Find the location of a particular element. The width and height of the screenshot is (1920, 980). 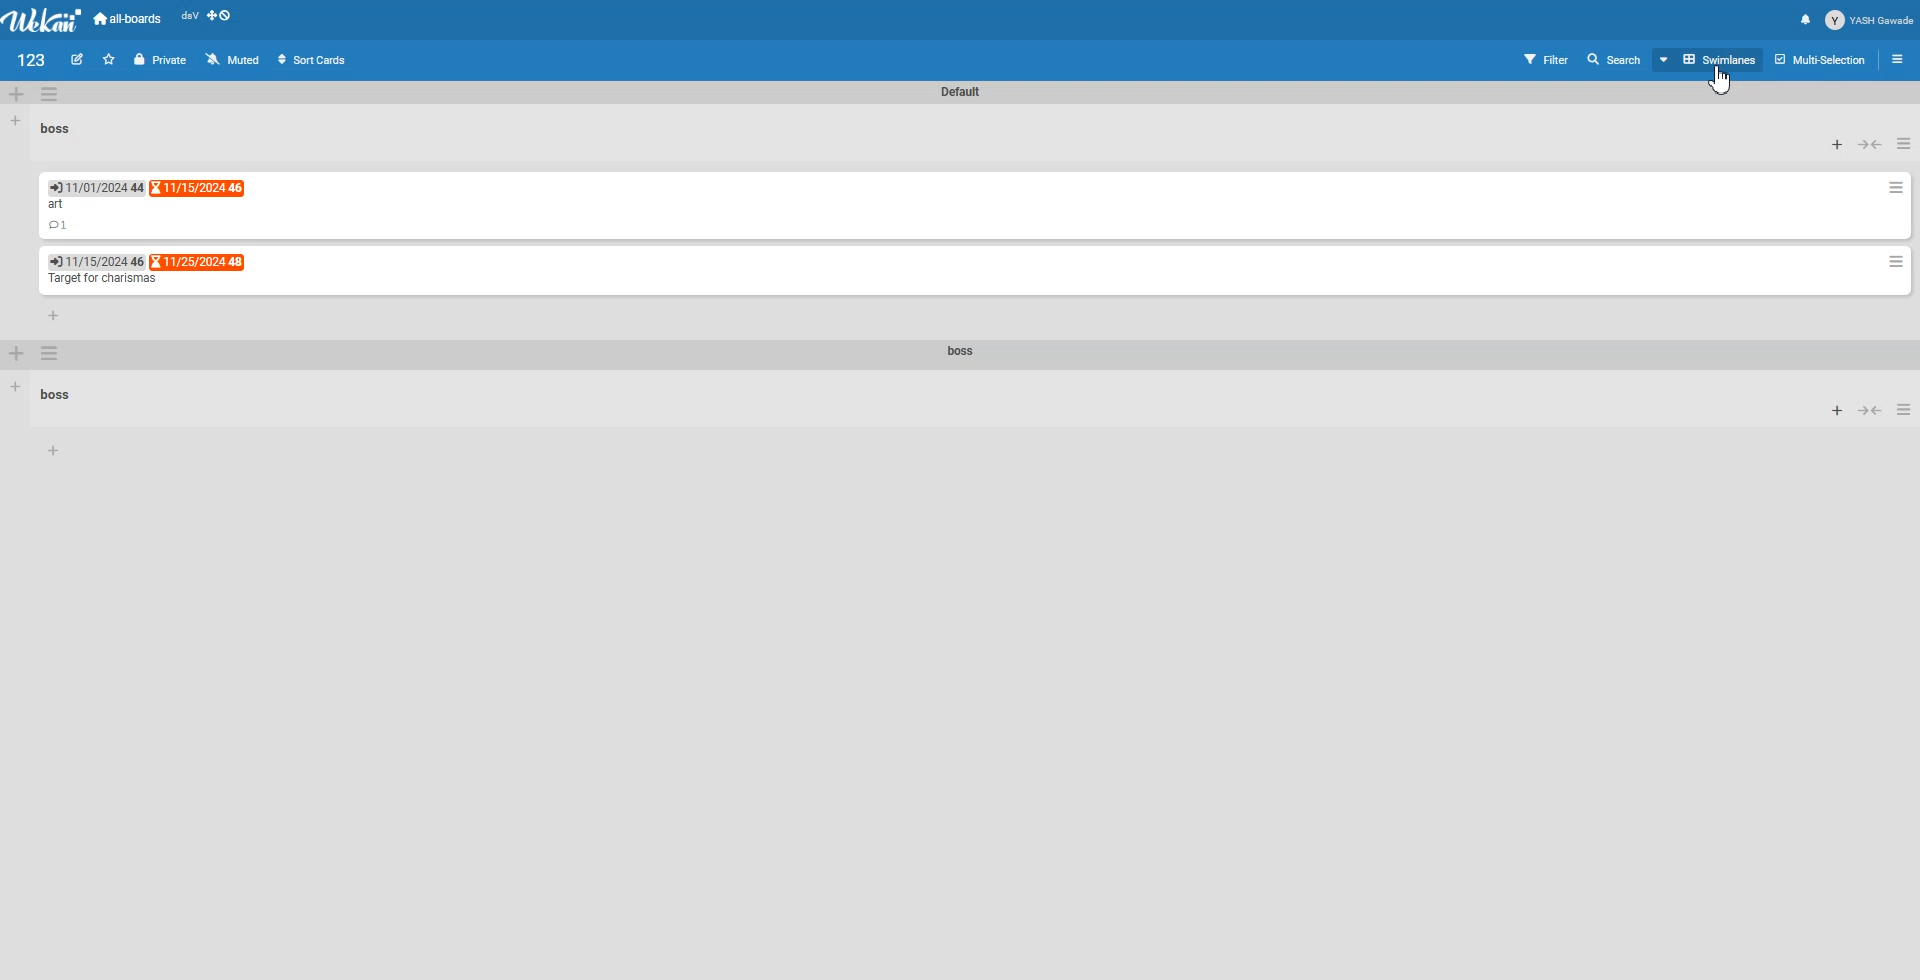

Due Date is located at coordinates (96, 187).